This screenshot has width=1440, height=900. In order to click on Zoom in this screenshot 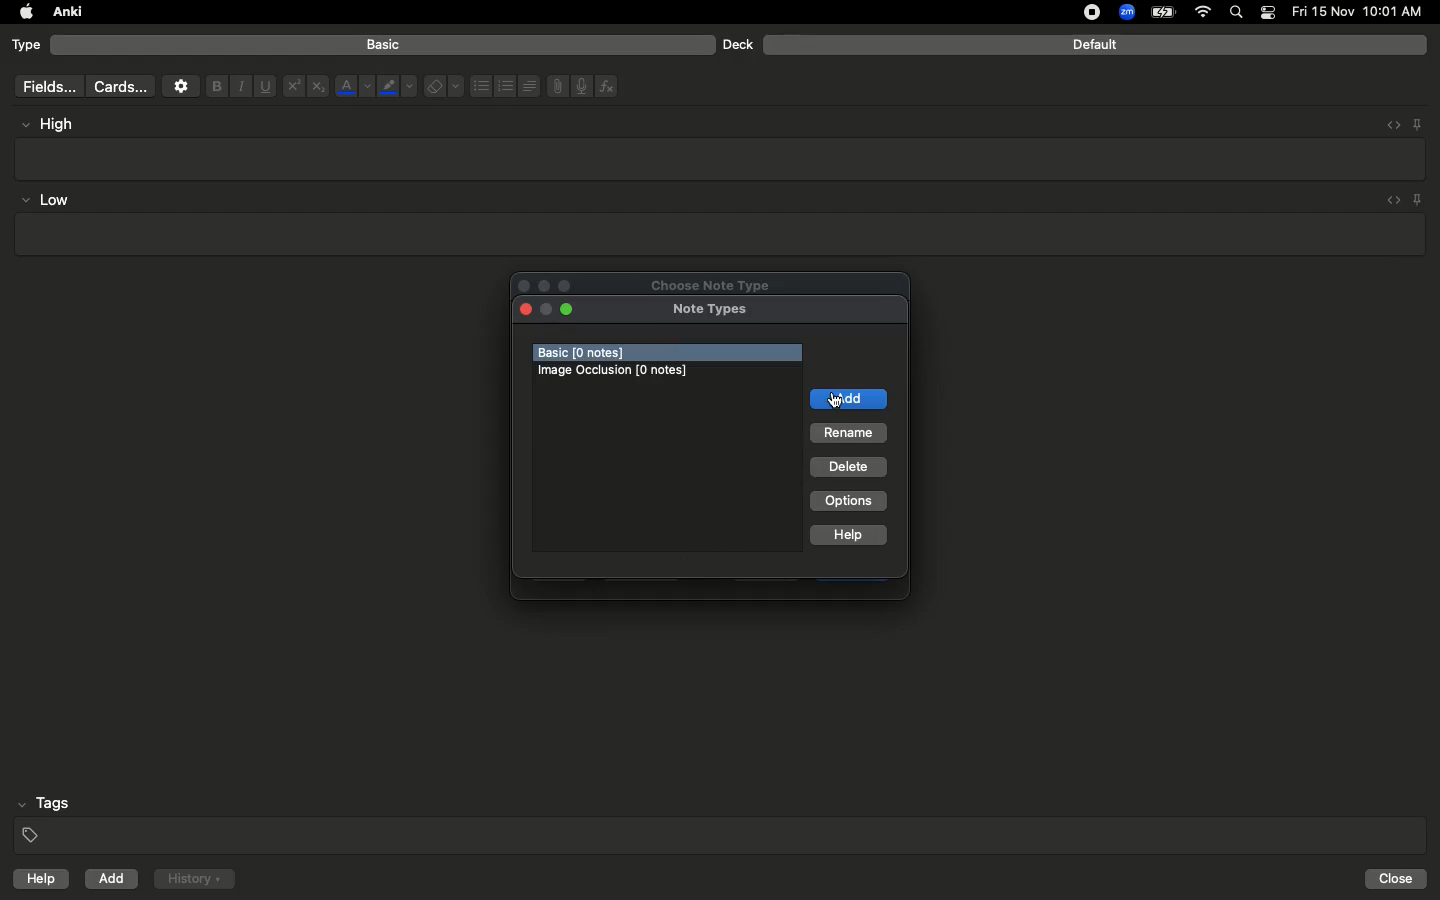, I will do `click(1125, 13)`.